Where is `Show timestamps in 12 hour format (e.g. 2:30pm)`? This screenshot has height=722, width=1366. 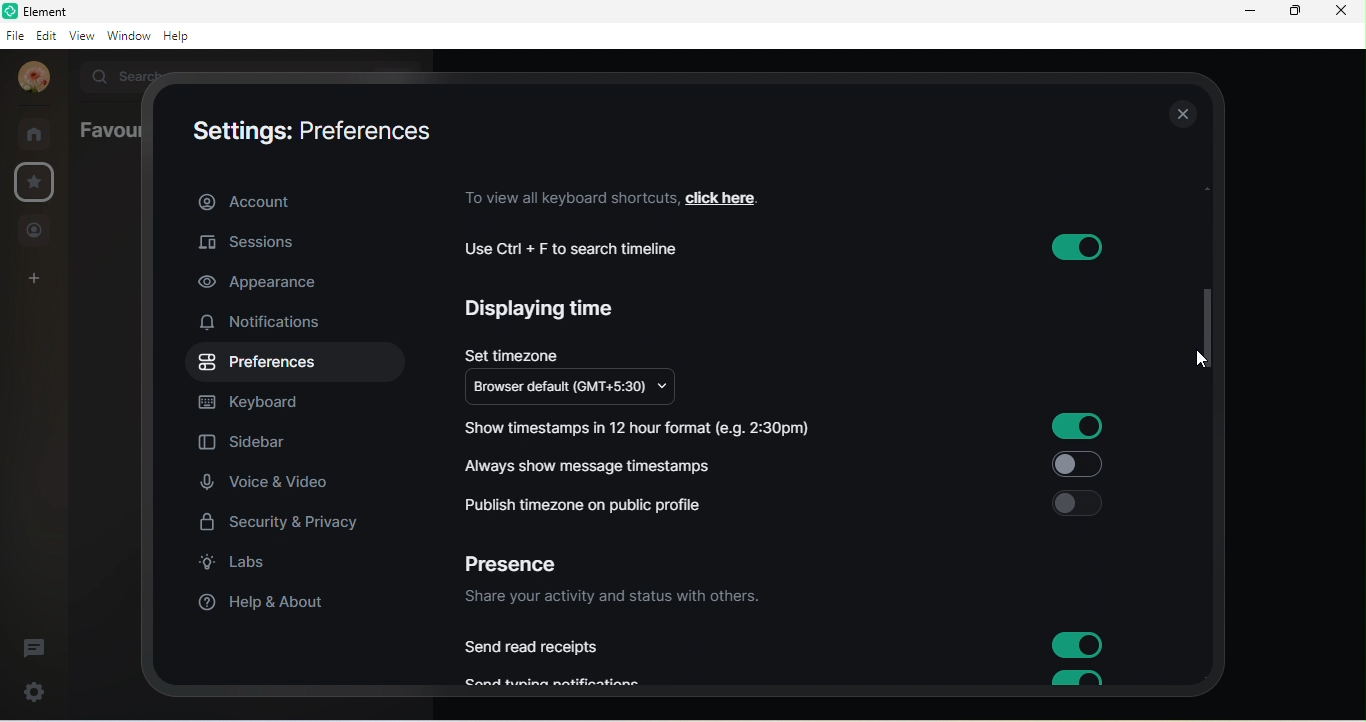 Show timestamps in 12 hour format (e.g. 2:30pm) is located at coordinates (646, 426).